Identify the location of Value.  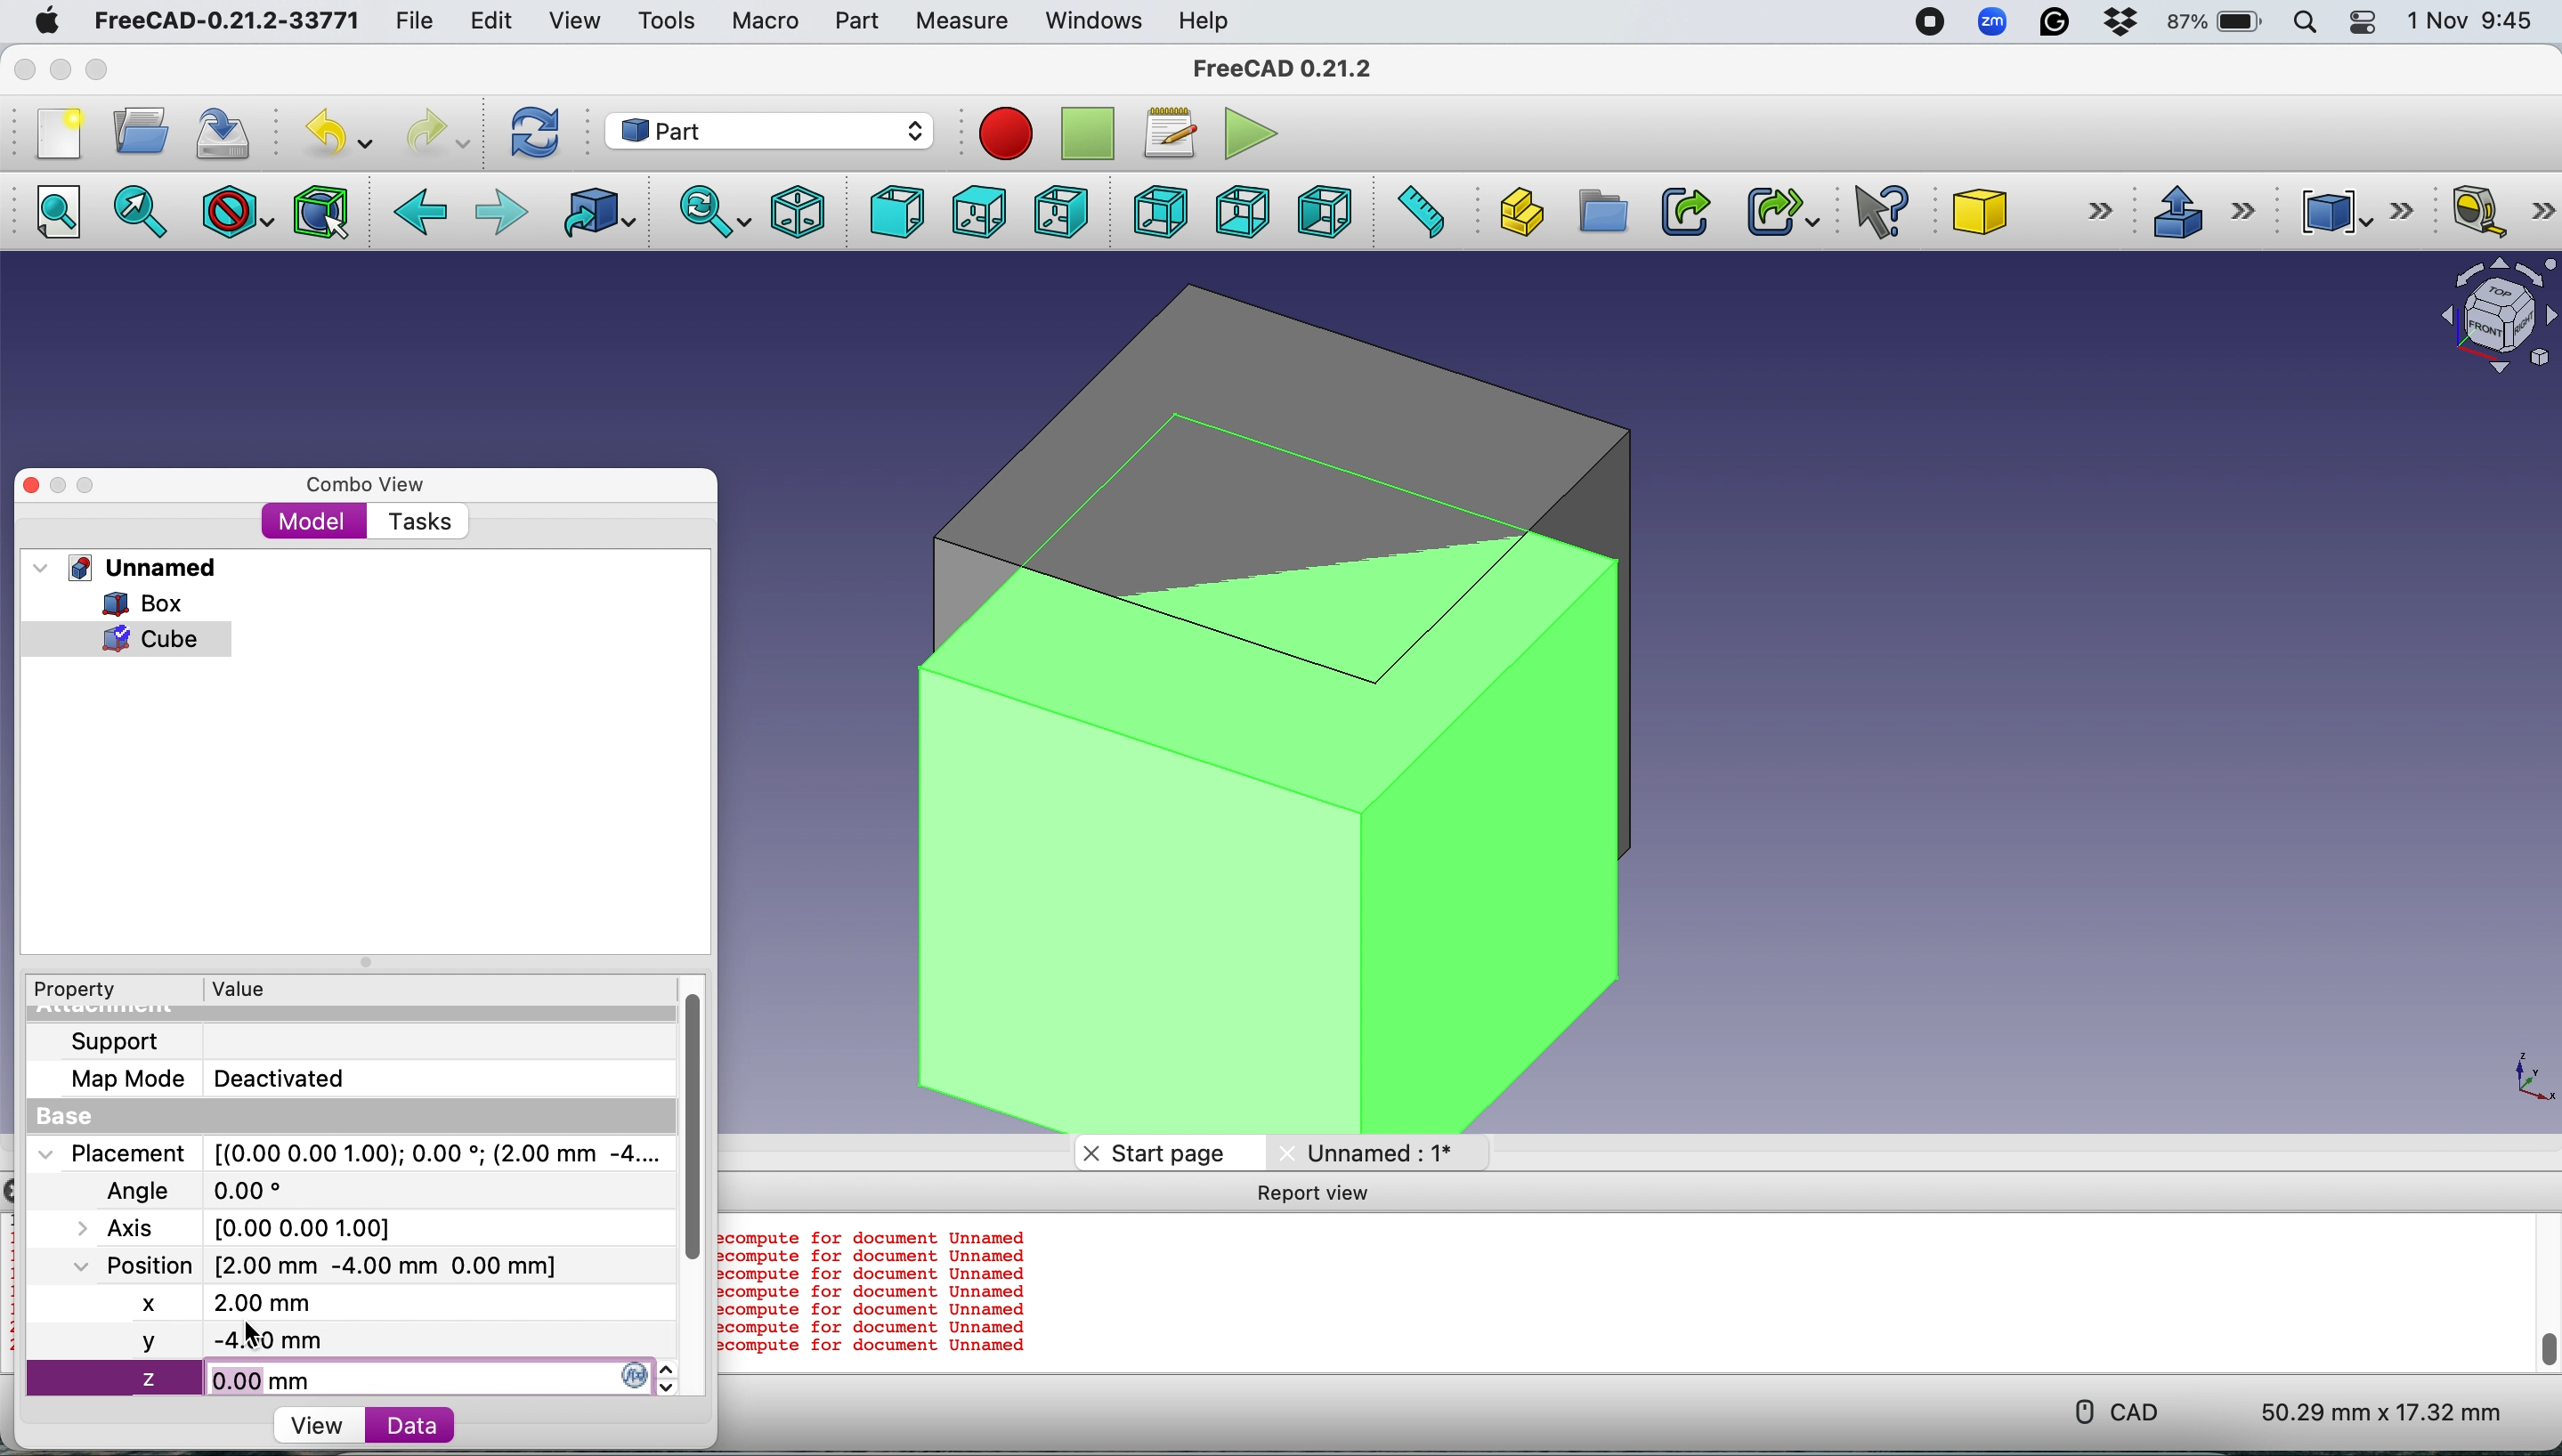
(246, 987).